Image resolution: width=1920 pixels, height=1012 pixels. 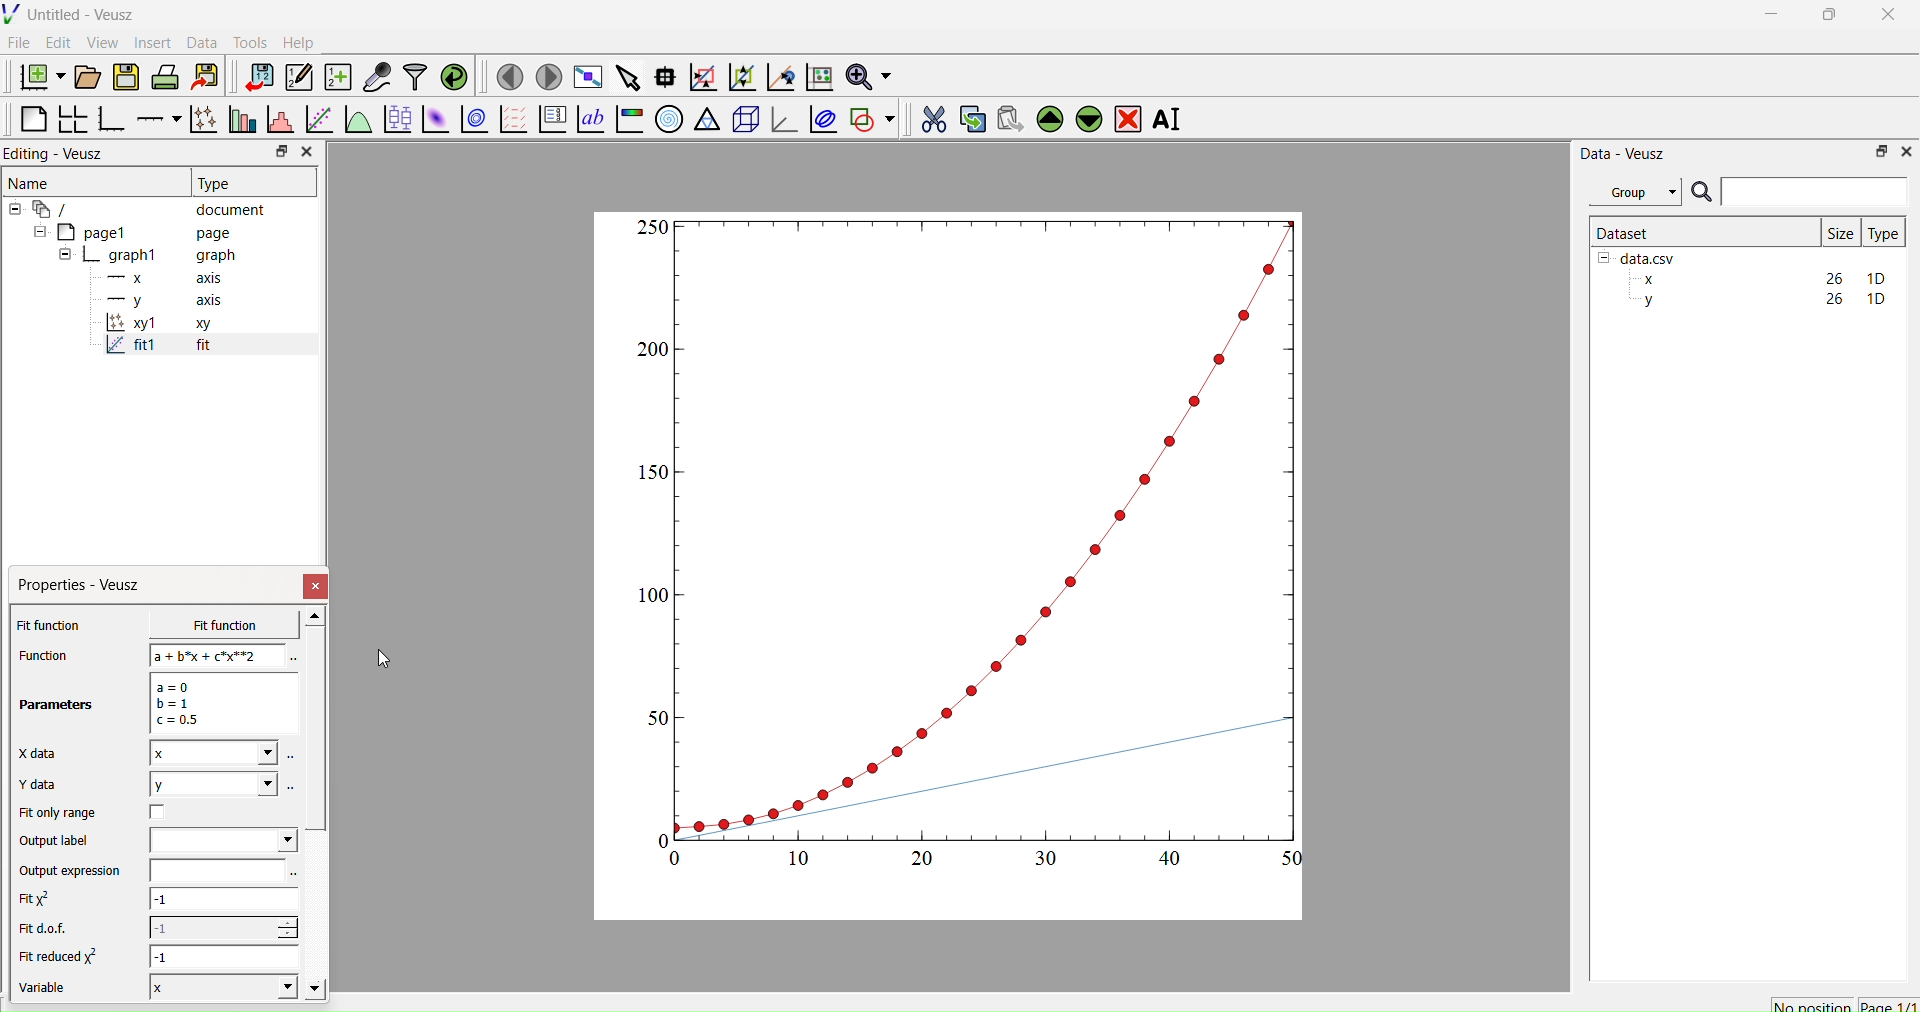 I want to click on Remove, so click(x=1127, y=117).